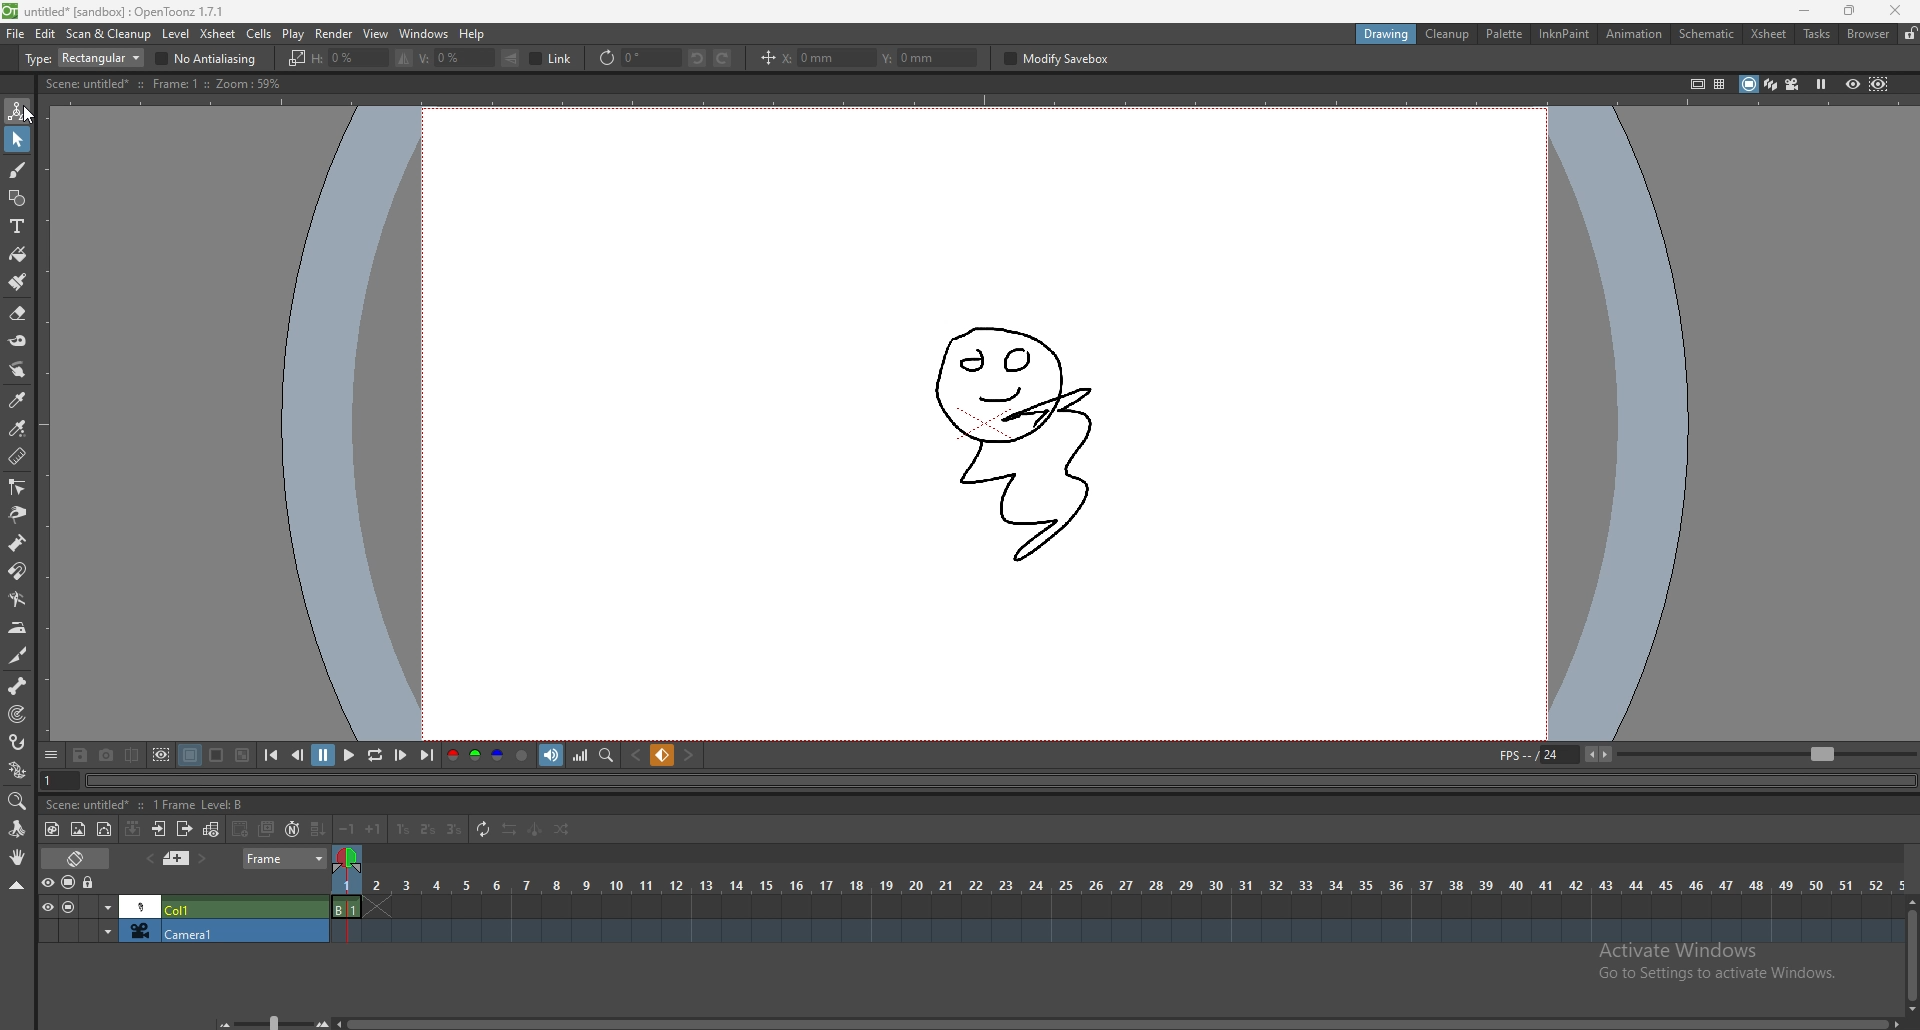 The image size is (1920, 1030). Describe the element at coordinates (107, 755) in the screenshot. I see `snapshot` at that location.